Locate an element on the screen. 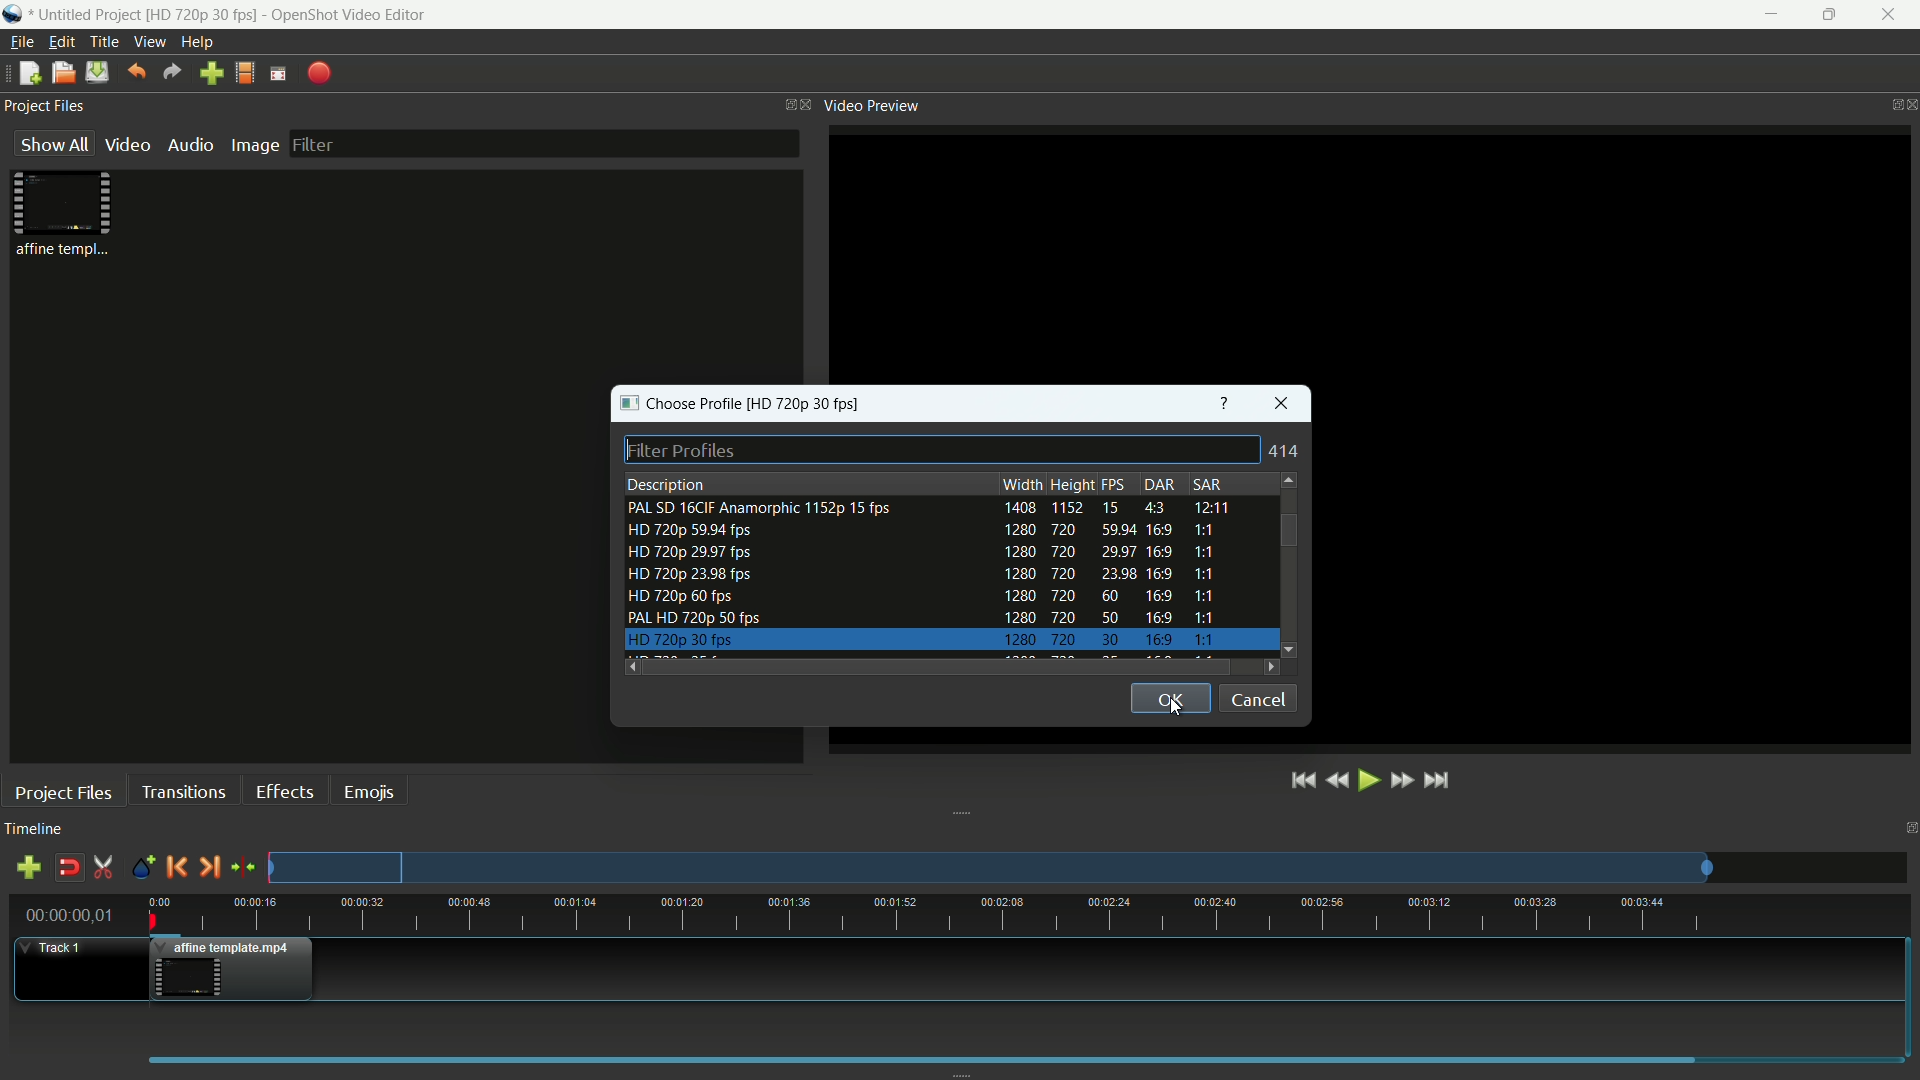 This screenshot has height=1080, width=1920. profile-6 is located at coordinates (927, 619).